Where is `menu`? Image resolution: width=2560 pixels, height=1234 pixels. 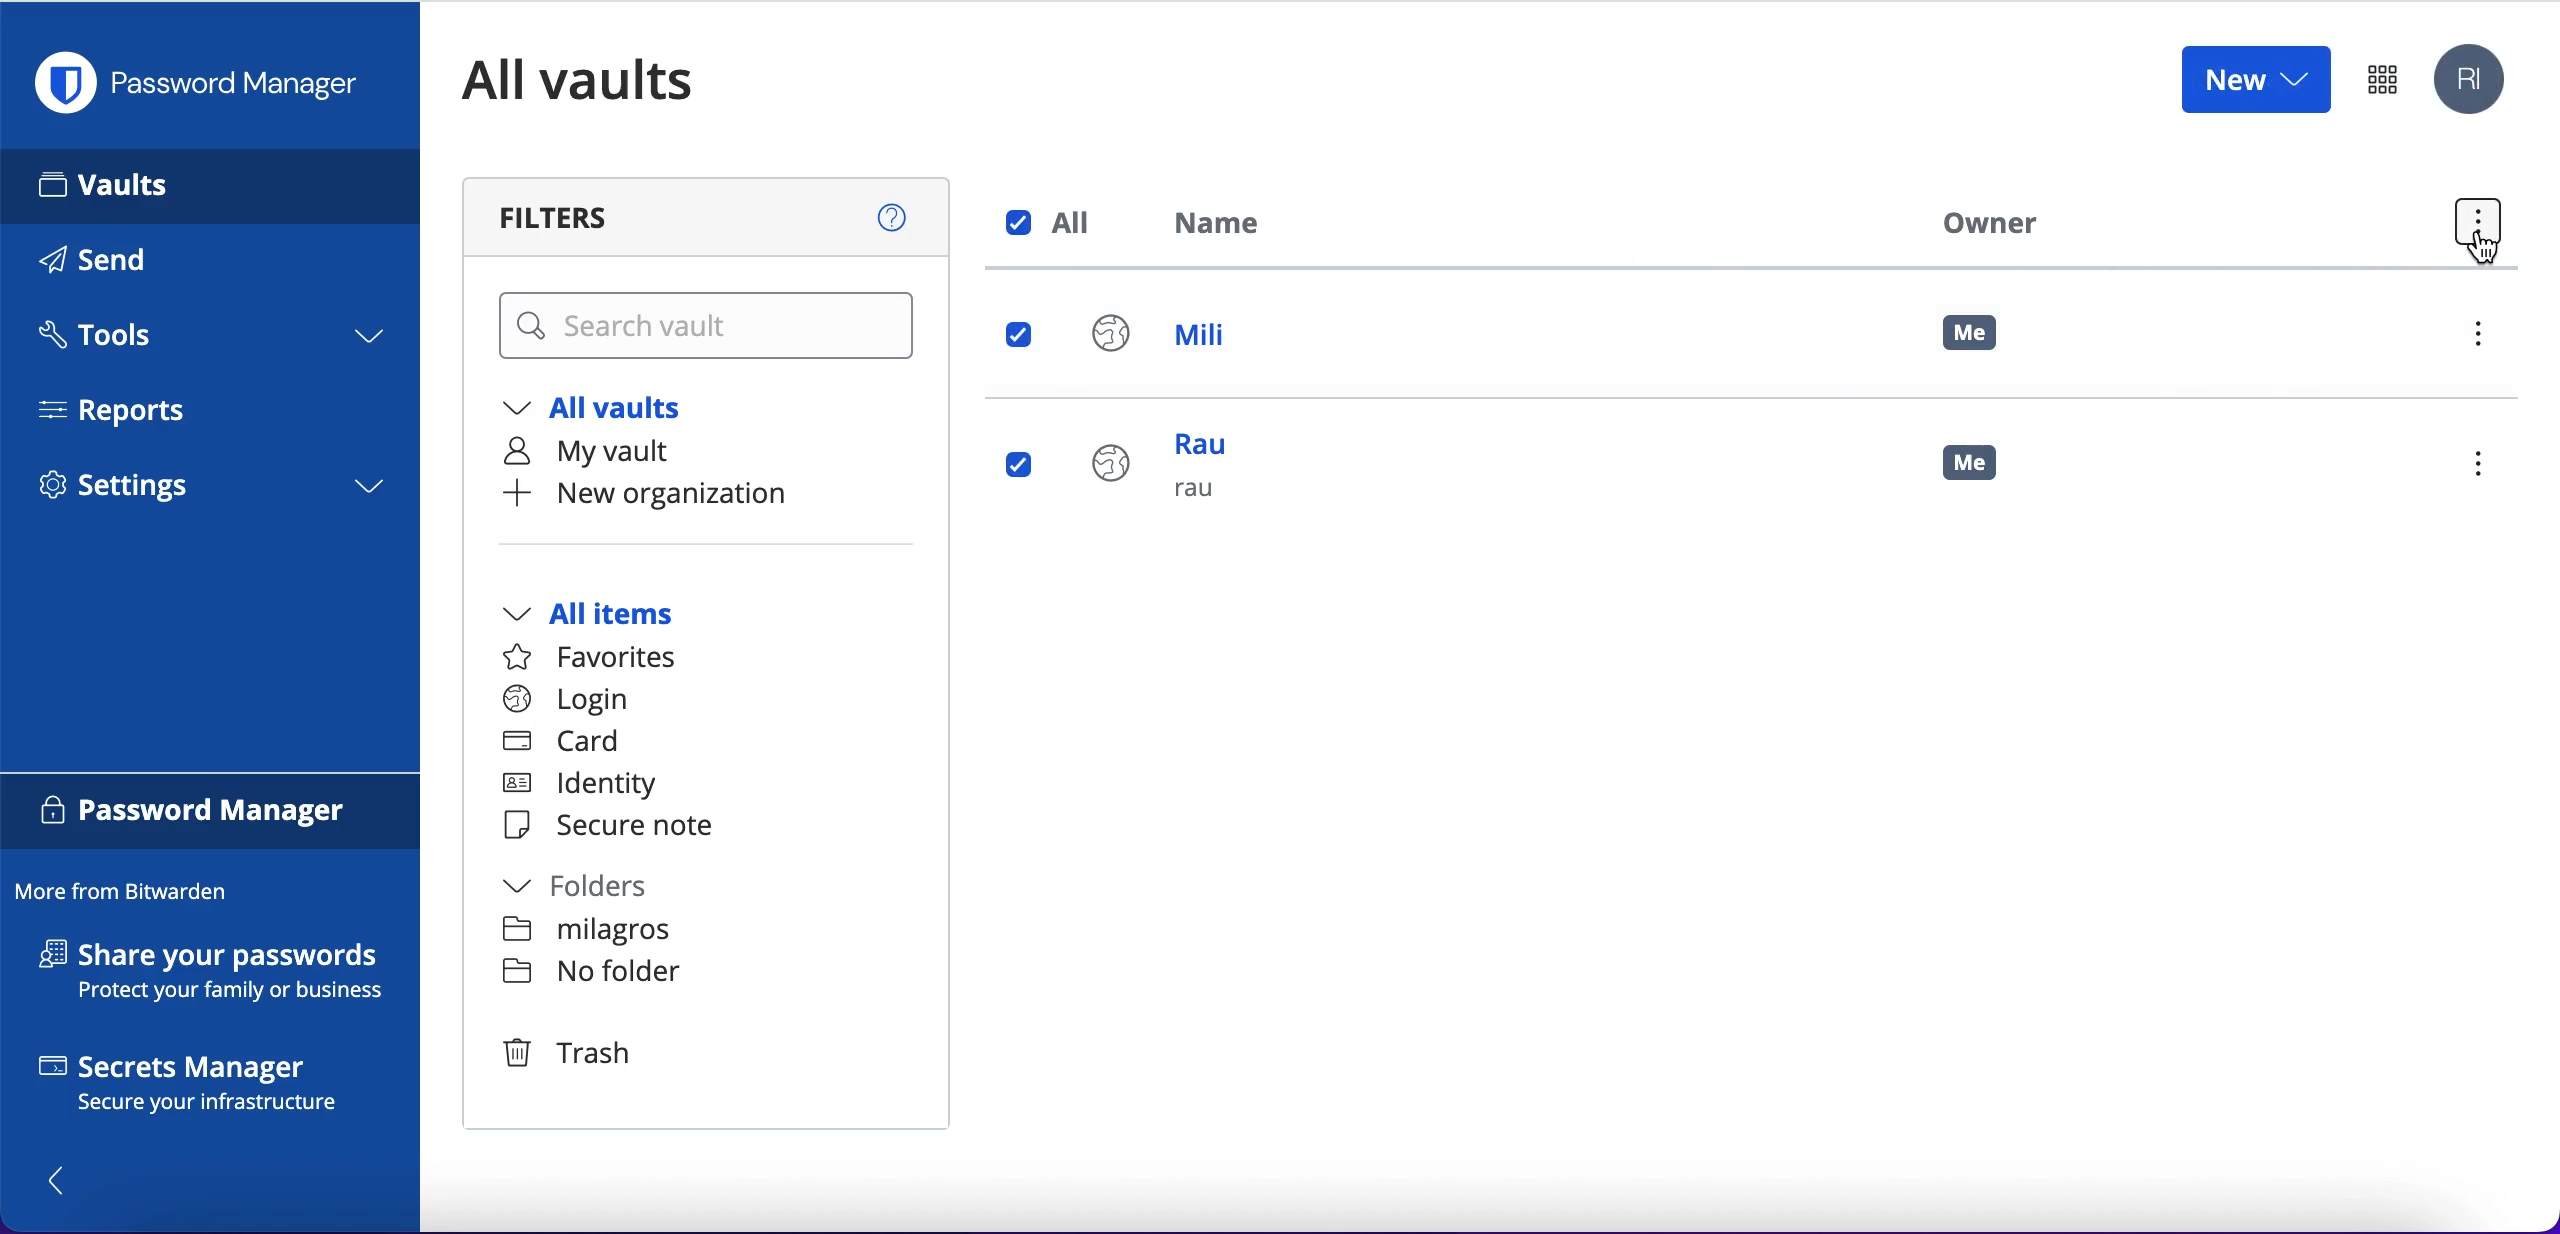 menu is located at coordinates (2487, 467).